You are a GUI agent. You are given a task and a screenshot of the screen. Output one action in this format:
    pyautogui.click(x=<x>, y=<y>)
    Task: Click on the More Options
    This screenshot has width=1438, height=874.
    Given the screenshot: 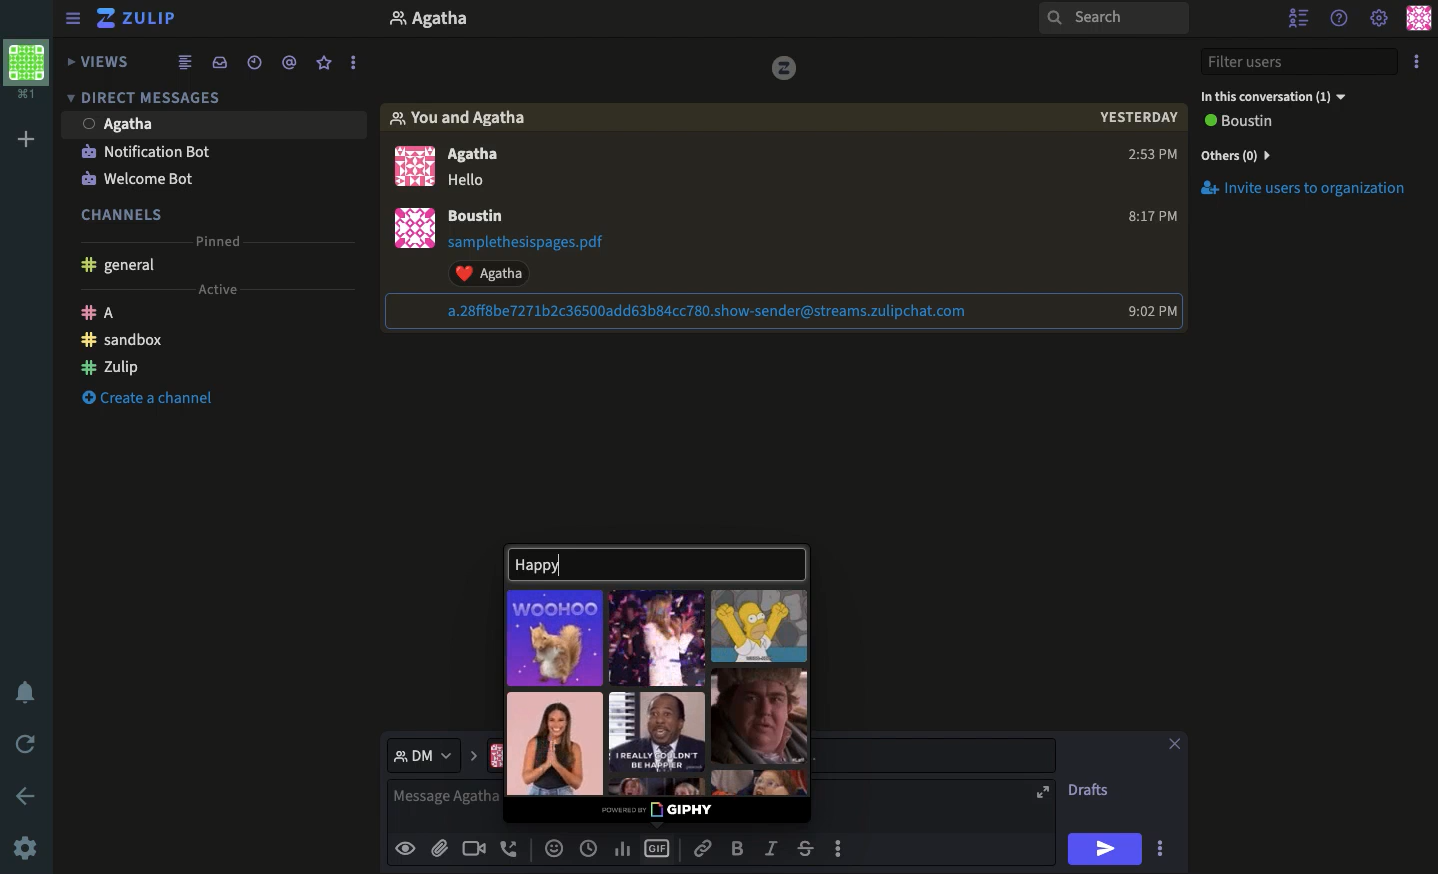 What is the action you would take?
    pyautogui.click(x=360, y=62)
    